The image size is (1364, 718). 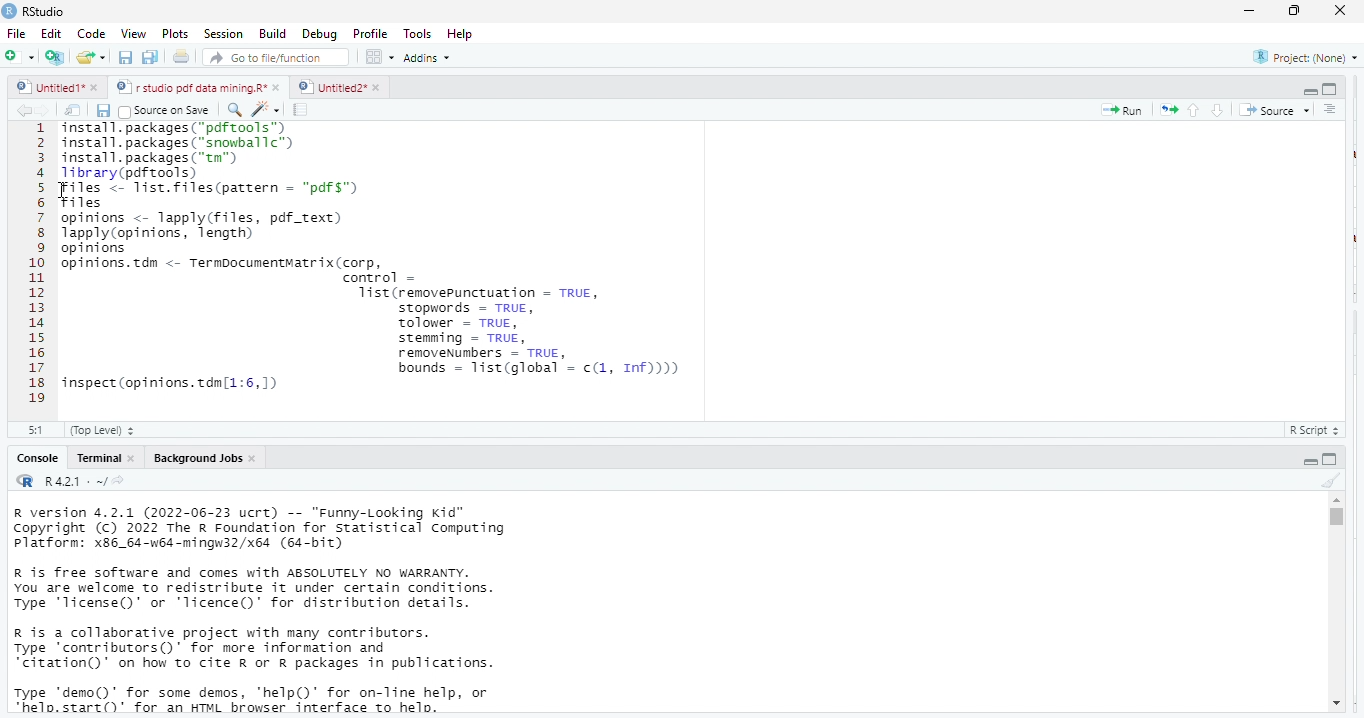 What do you see at coordinates (35, 428) in the screenshot?
I see `3.23` at bounding box center [35, 428].